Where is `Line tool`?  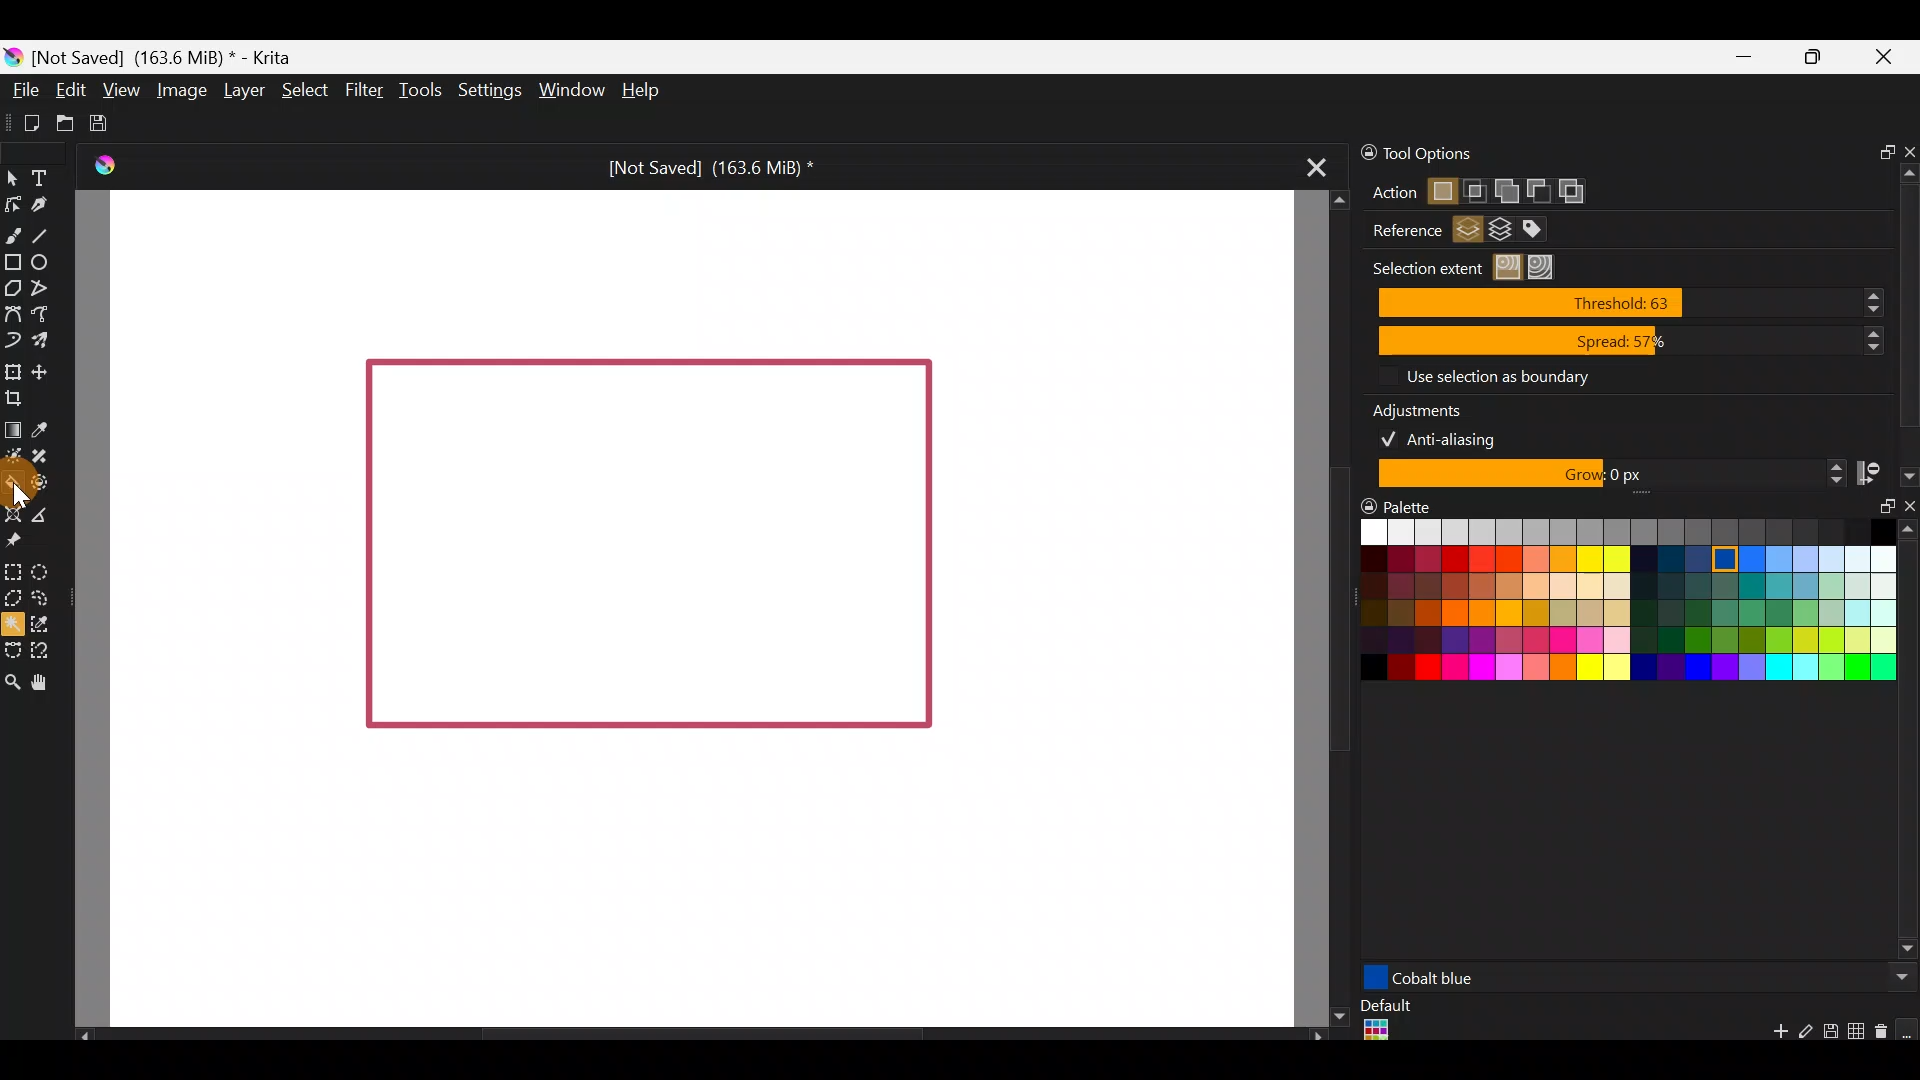
Line tool is located at coordinates (48, 230).